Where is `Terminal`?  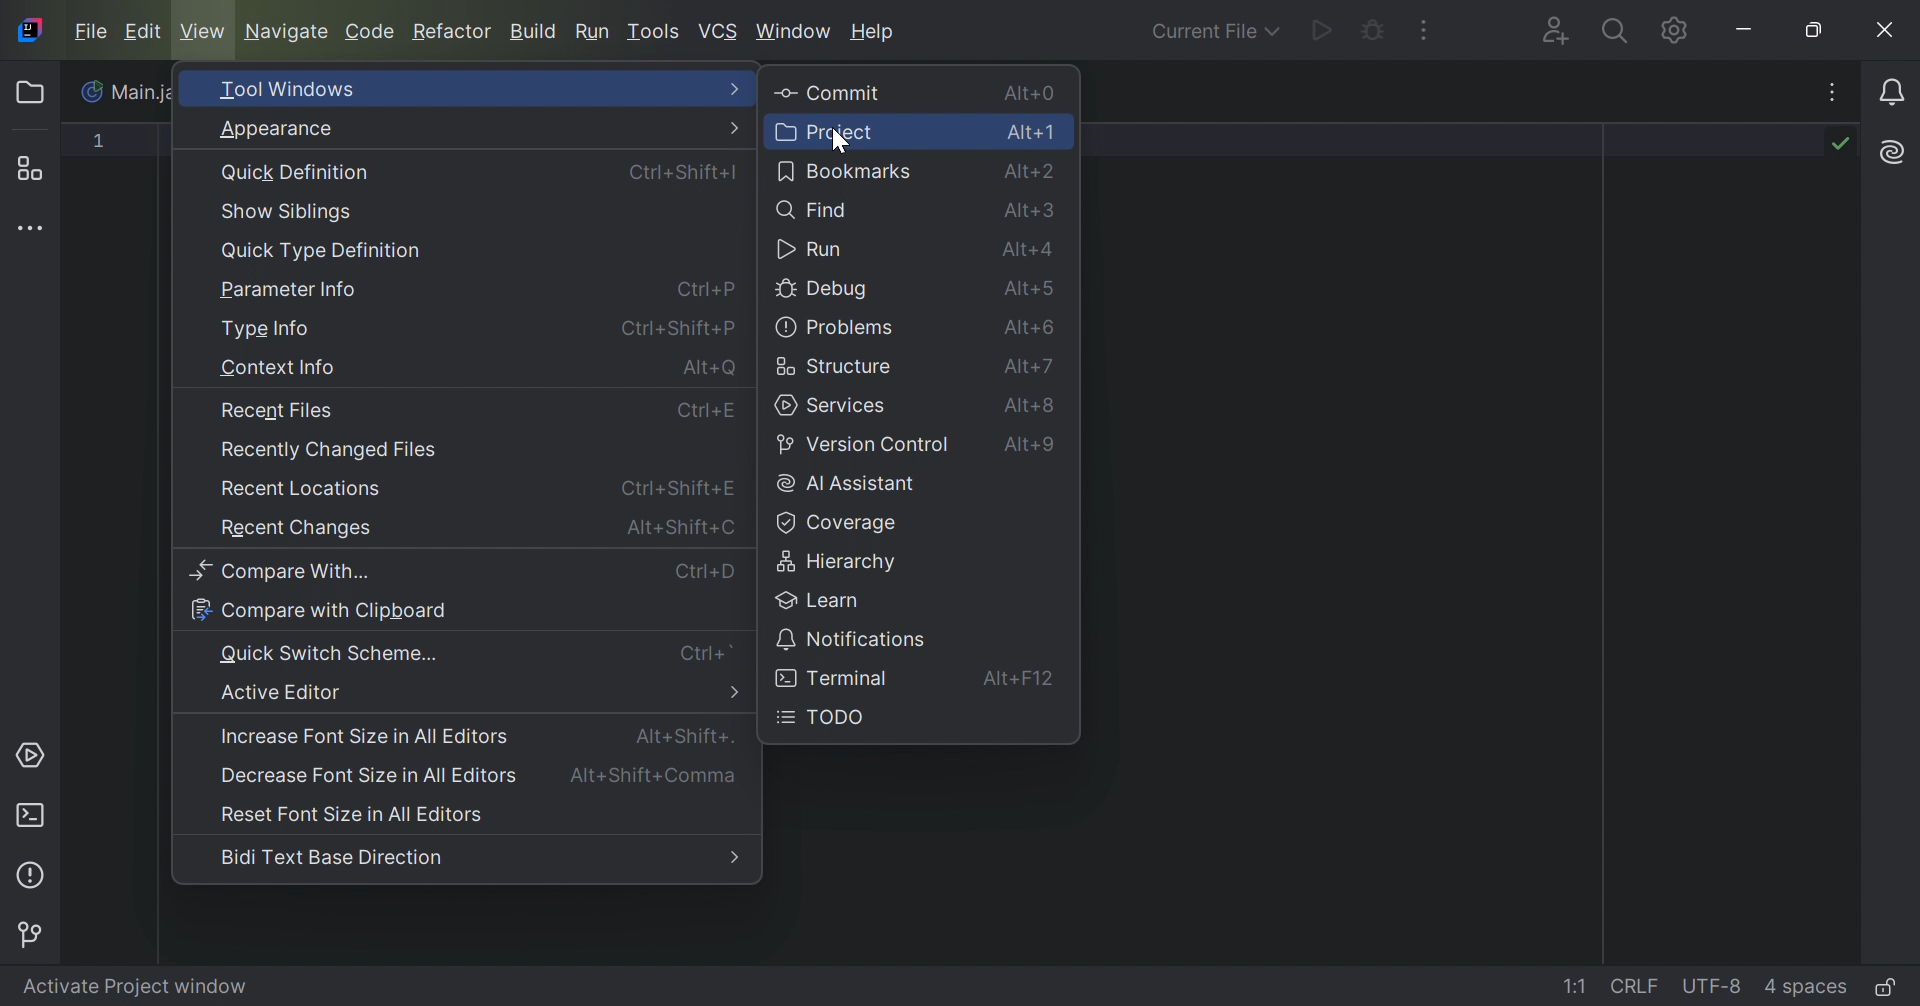 Terminal is located at coordinates (834, 680).